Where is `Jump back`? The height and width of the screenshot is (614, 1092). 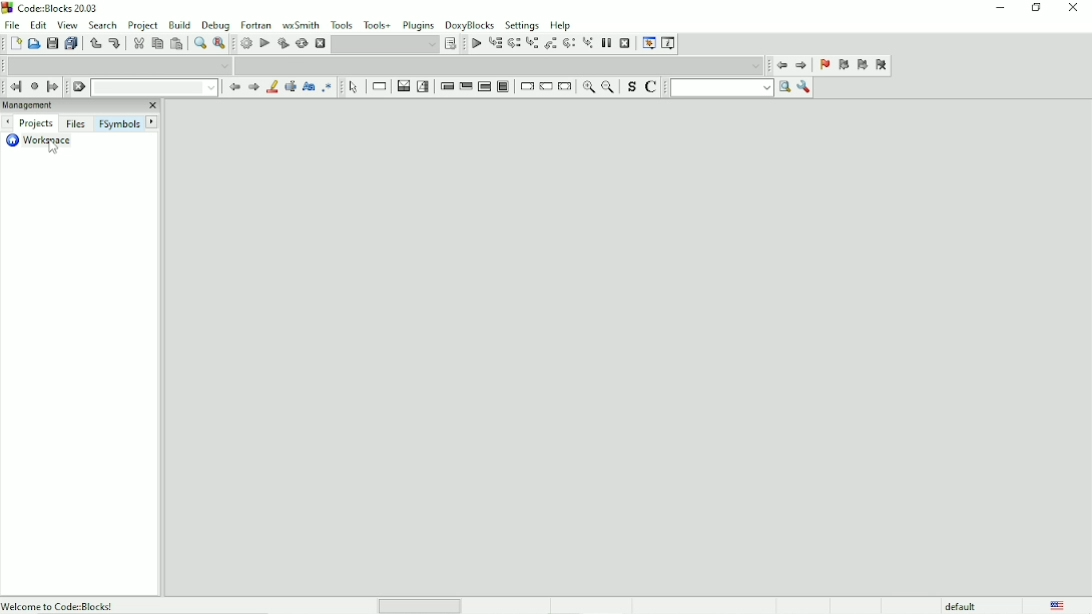 Jump back is located at coordinates (13, 86).